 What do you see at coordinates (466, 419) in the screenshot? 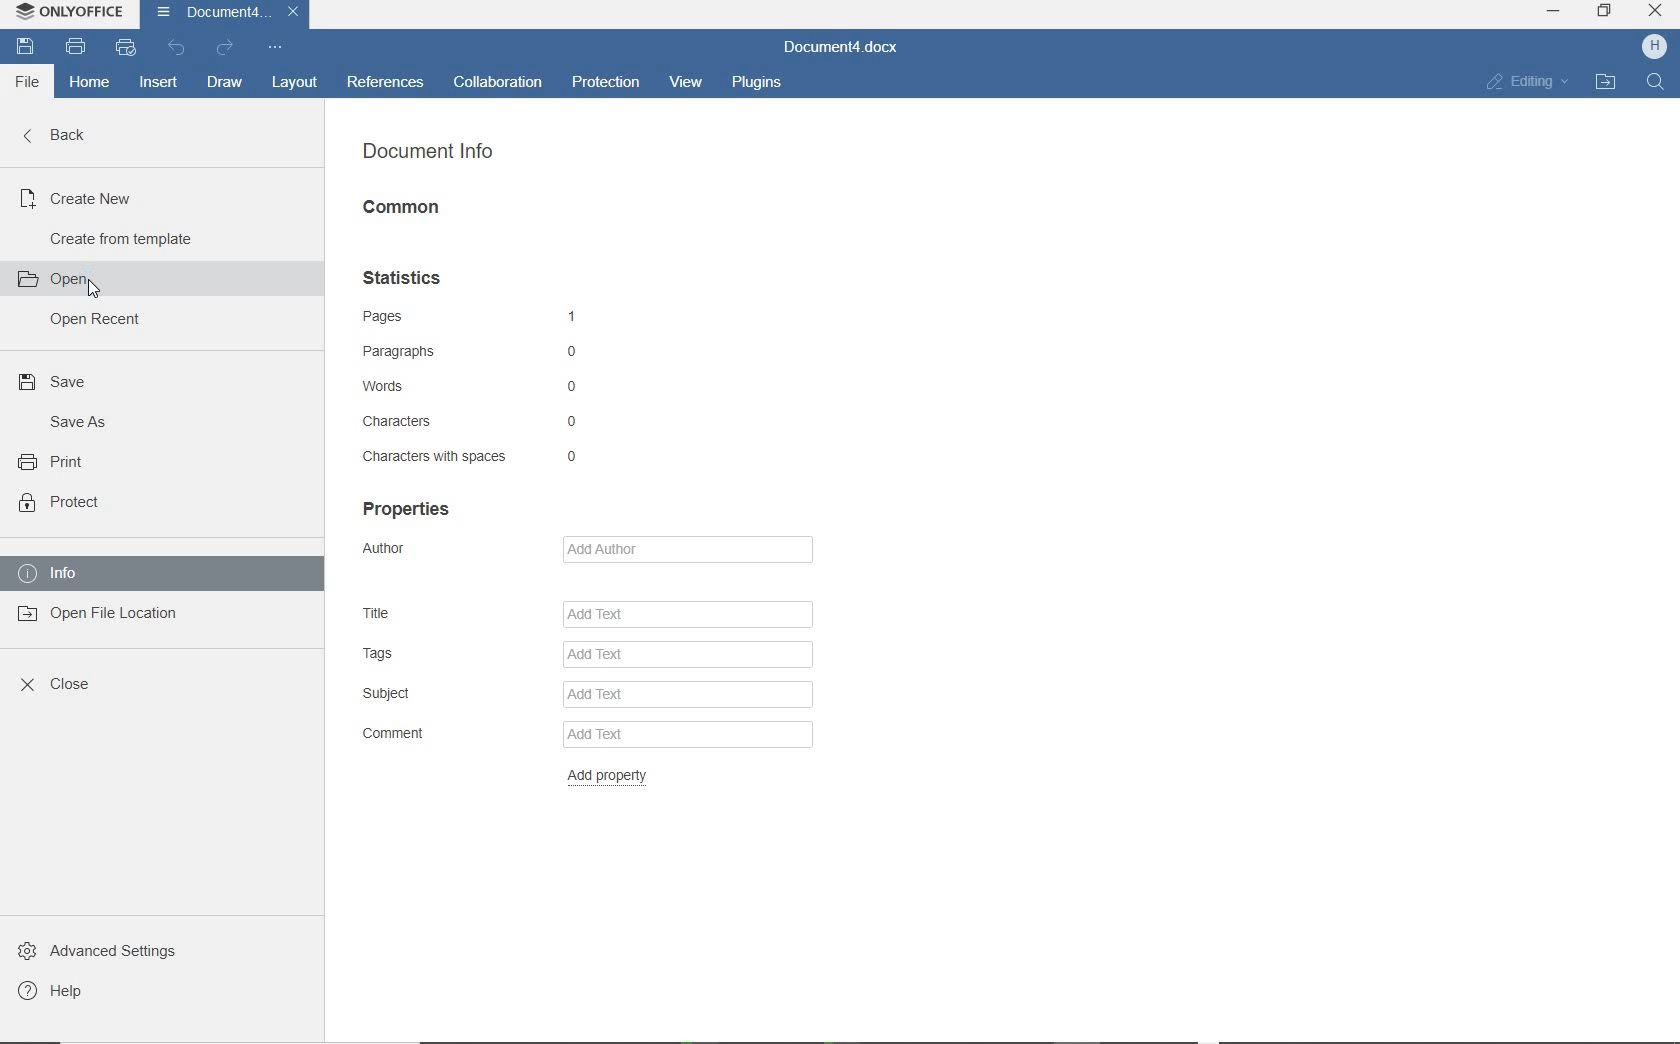
I see `characters - 0` at bounding box center [466, 419].